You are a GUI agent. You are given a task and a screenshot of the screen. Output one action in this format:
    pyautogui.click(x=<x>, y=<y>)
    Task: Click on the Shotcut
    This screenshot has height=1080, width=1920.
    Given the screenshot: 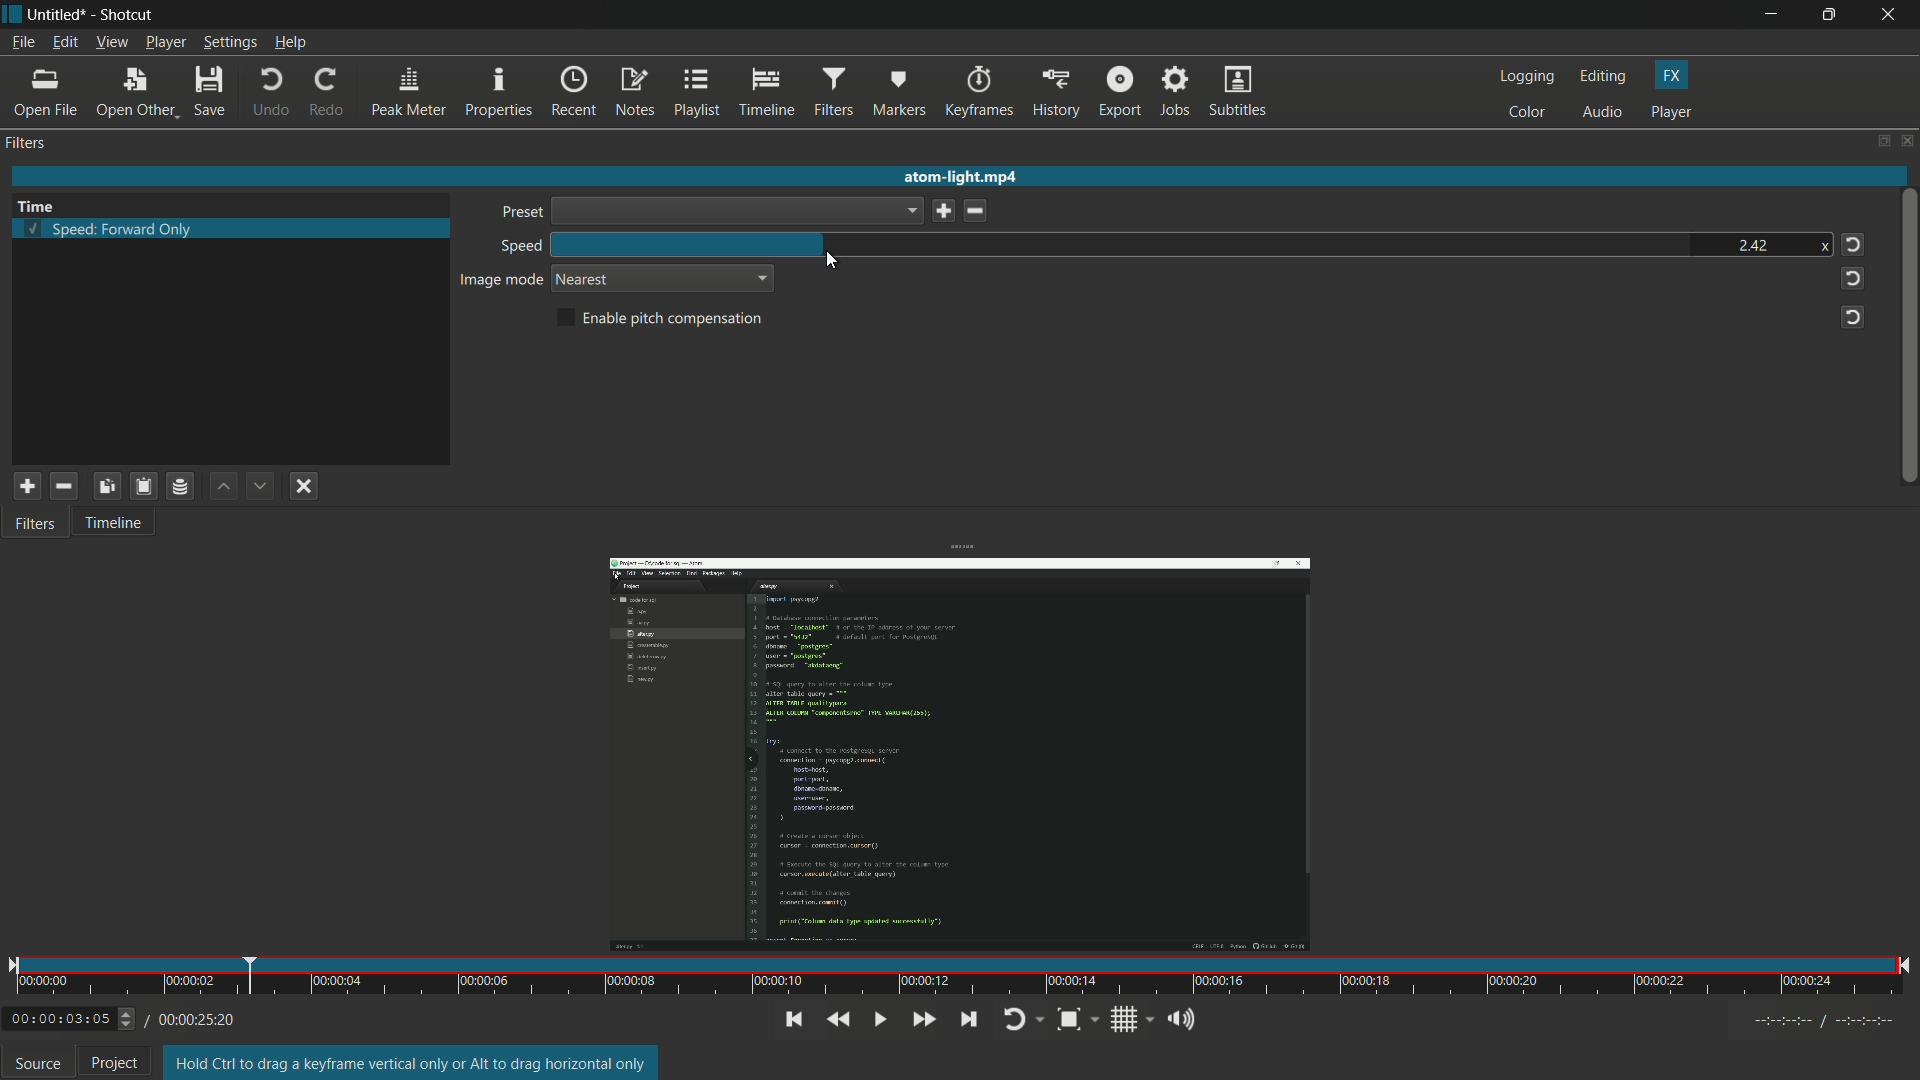 What is the action you would take?
    pyautogui.click(x=129, y=14)
    